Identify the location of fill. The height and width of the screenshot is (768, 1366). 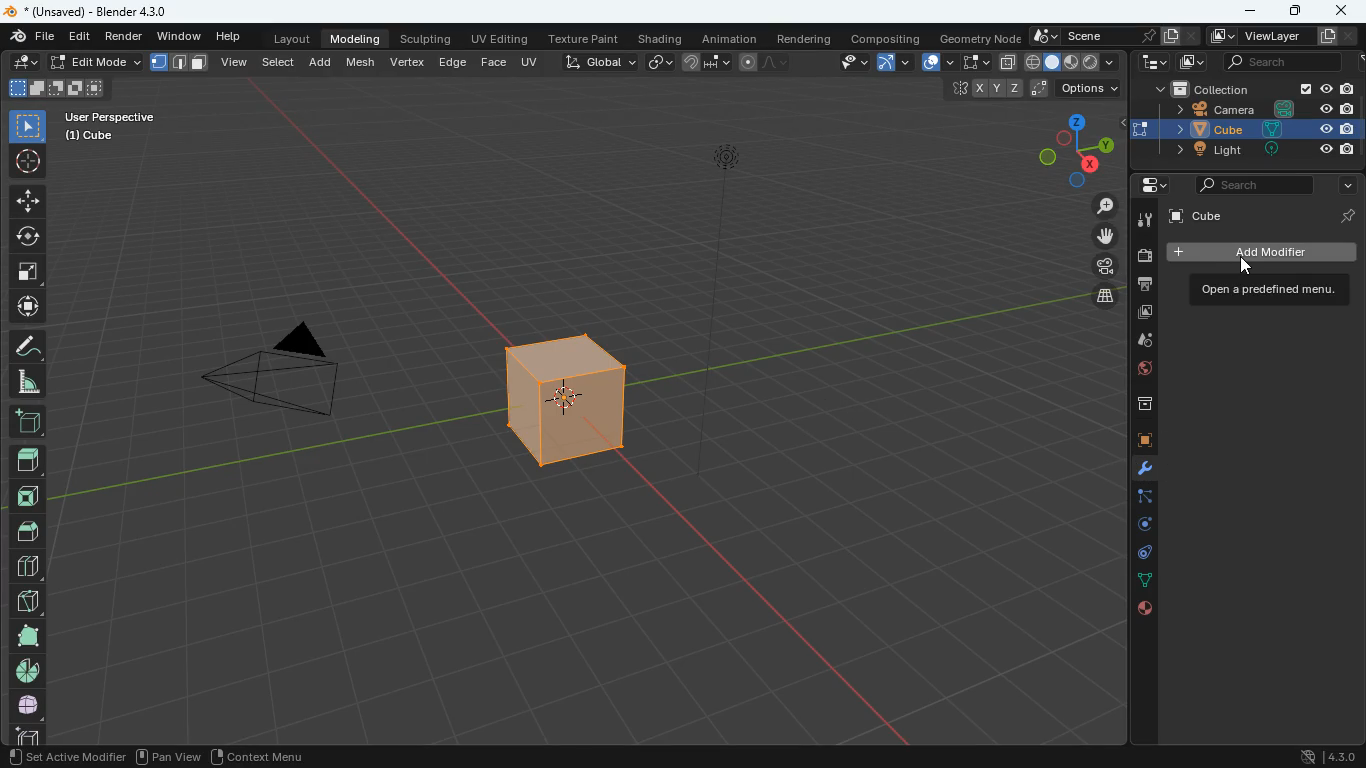
(1072, 61).